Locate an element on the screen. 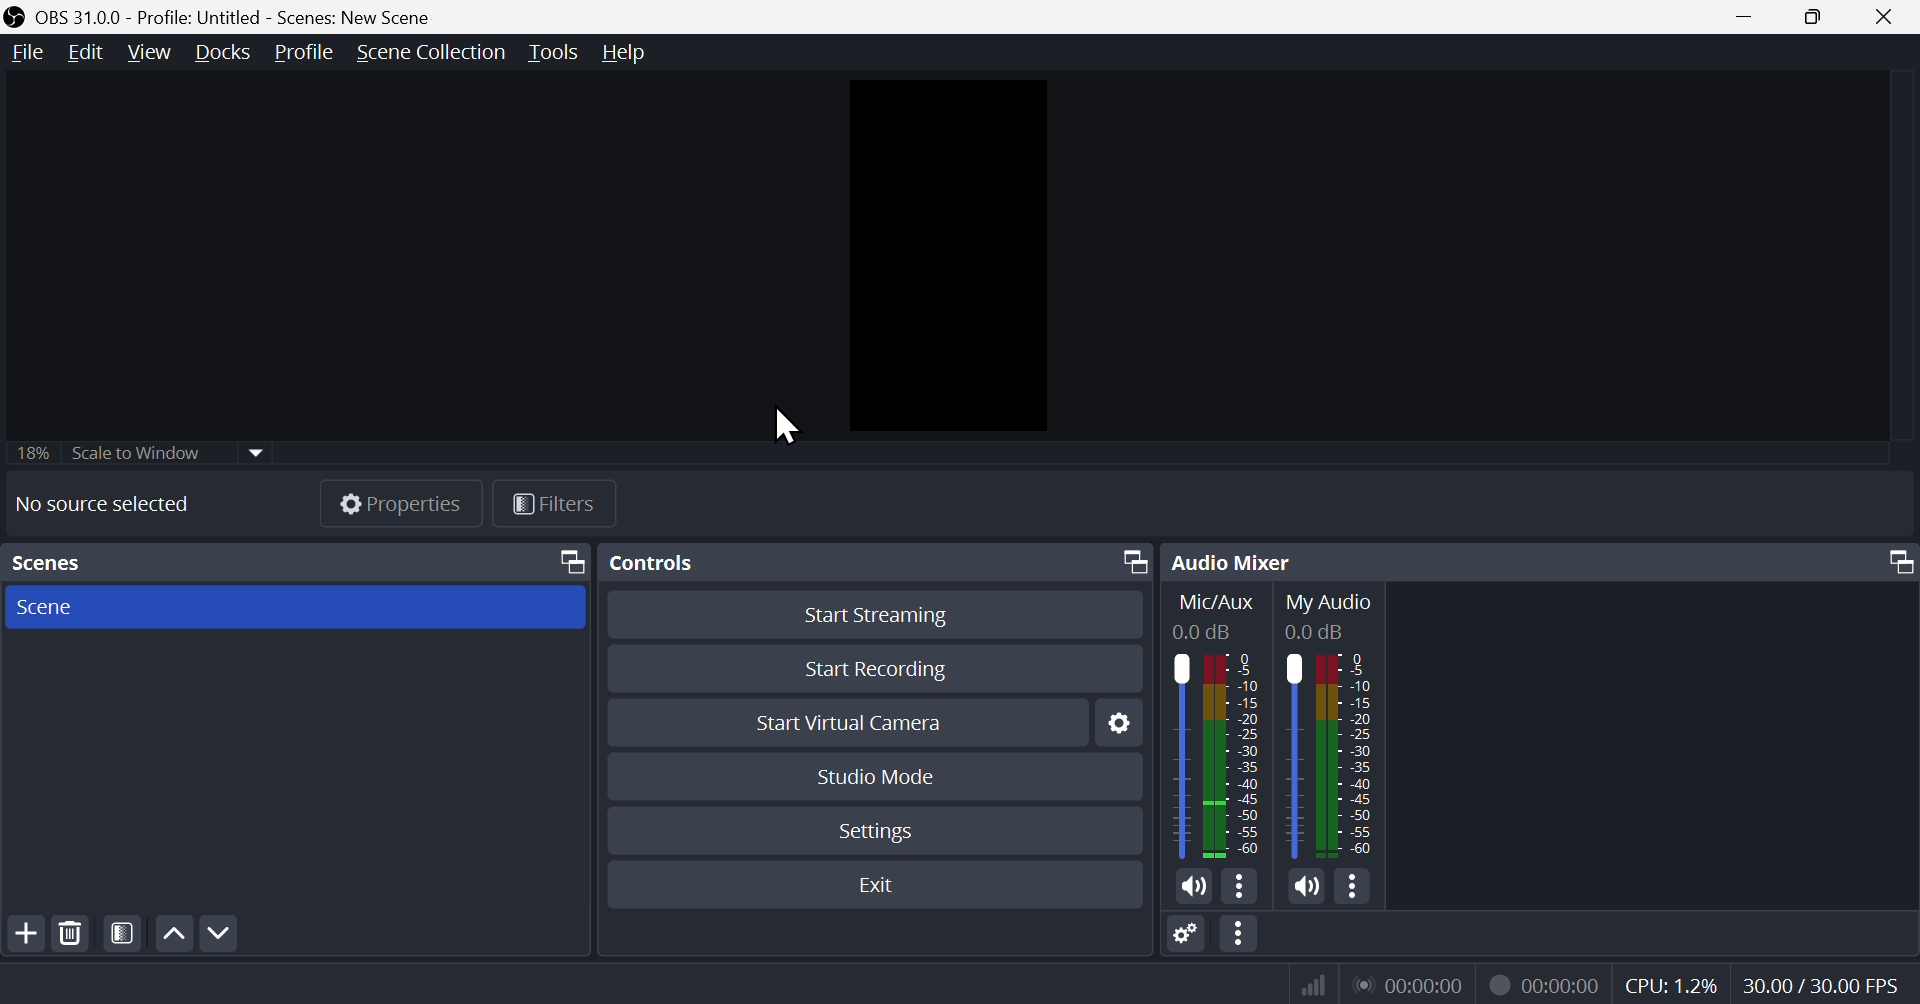  Delete is located at coordinates (70, 933).